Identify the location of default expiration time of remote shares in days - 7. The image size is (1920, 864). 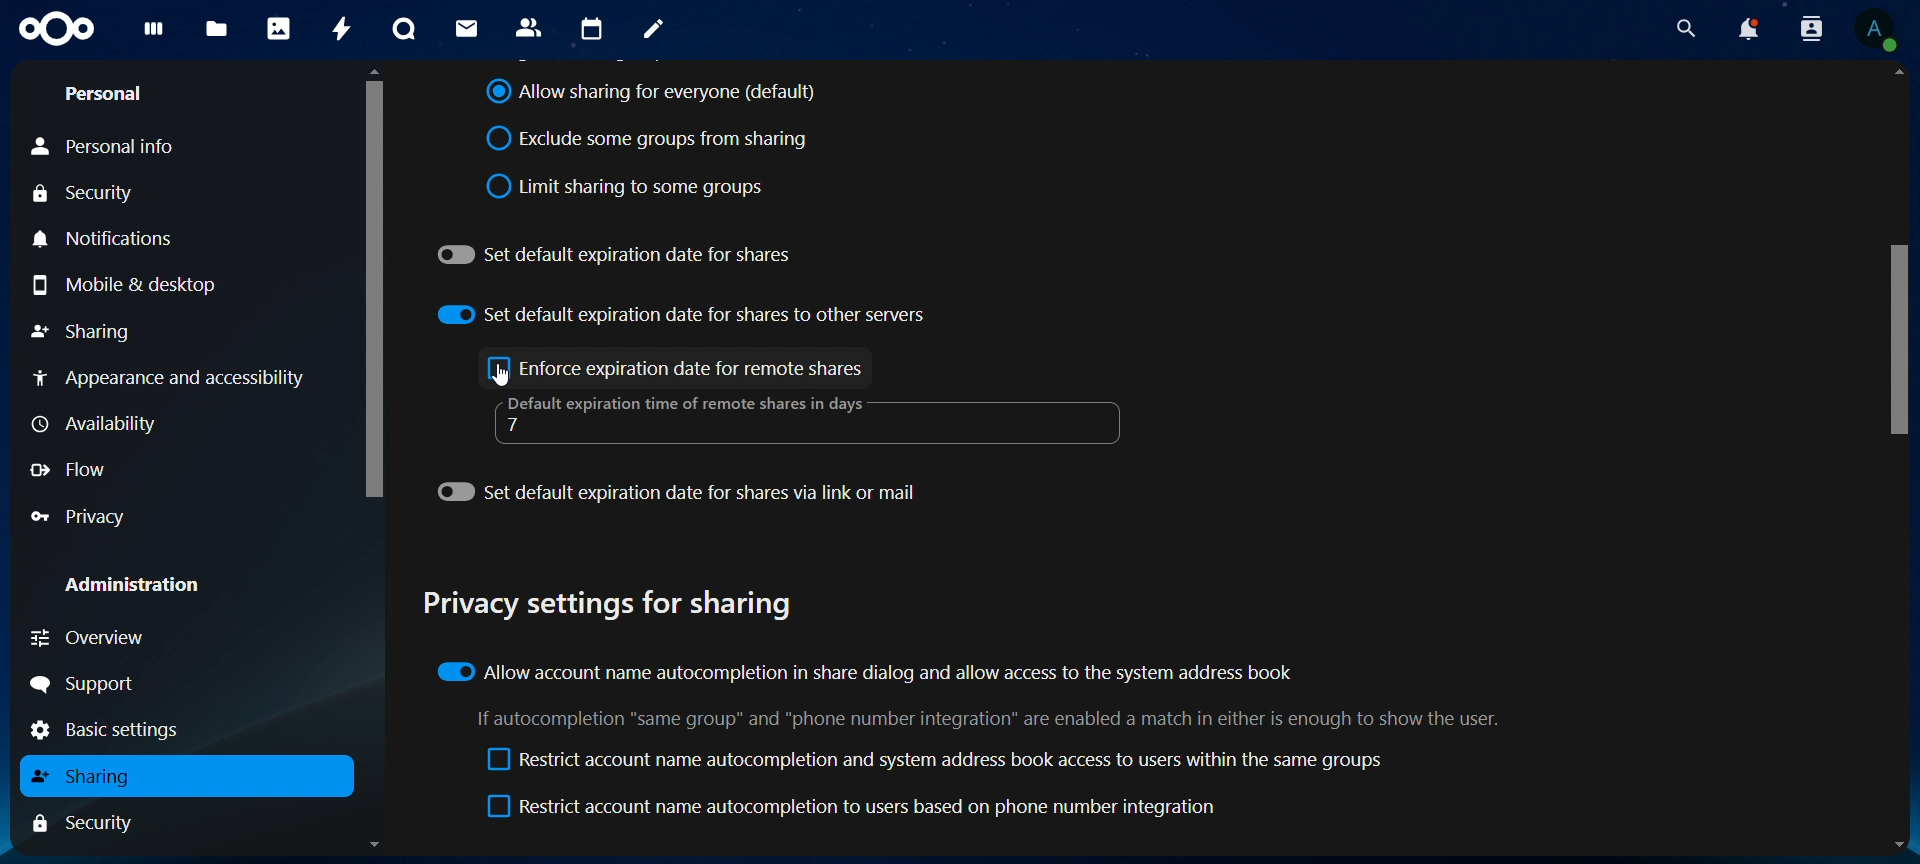
(695, 417).